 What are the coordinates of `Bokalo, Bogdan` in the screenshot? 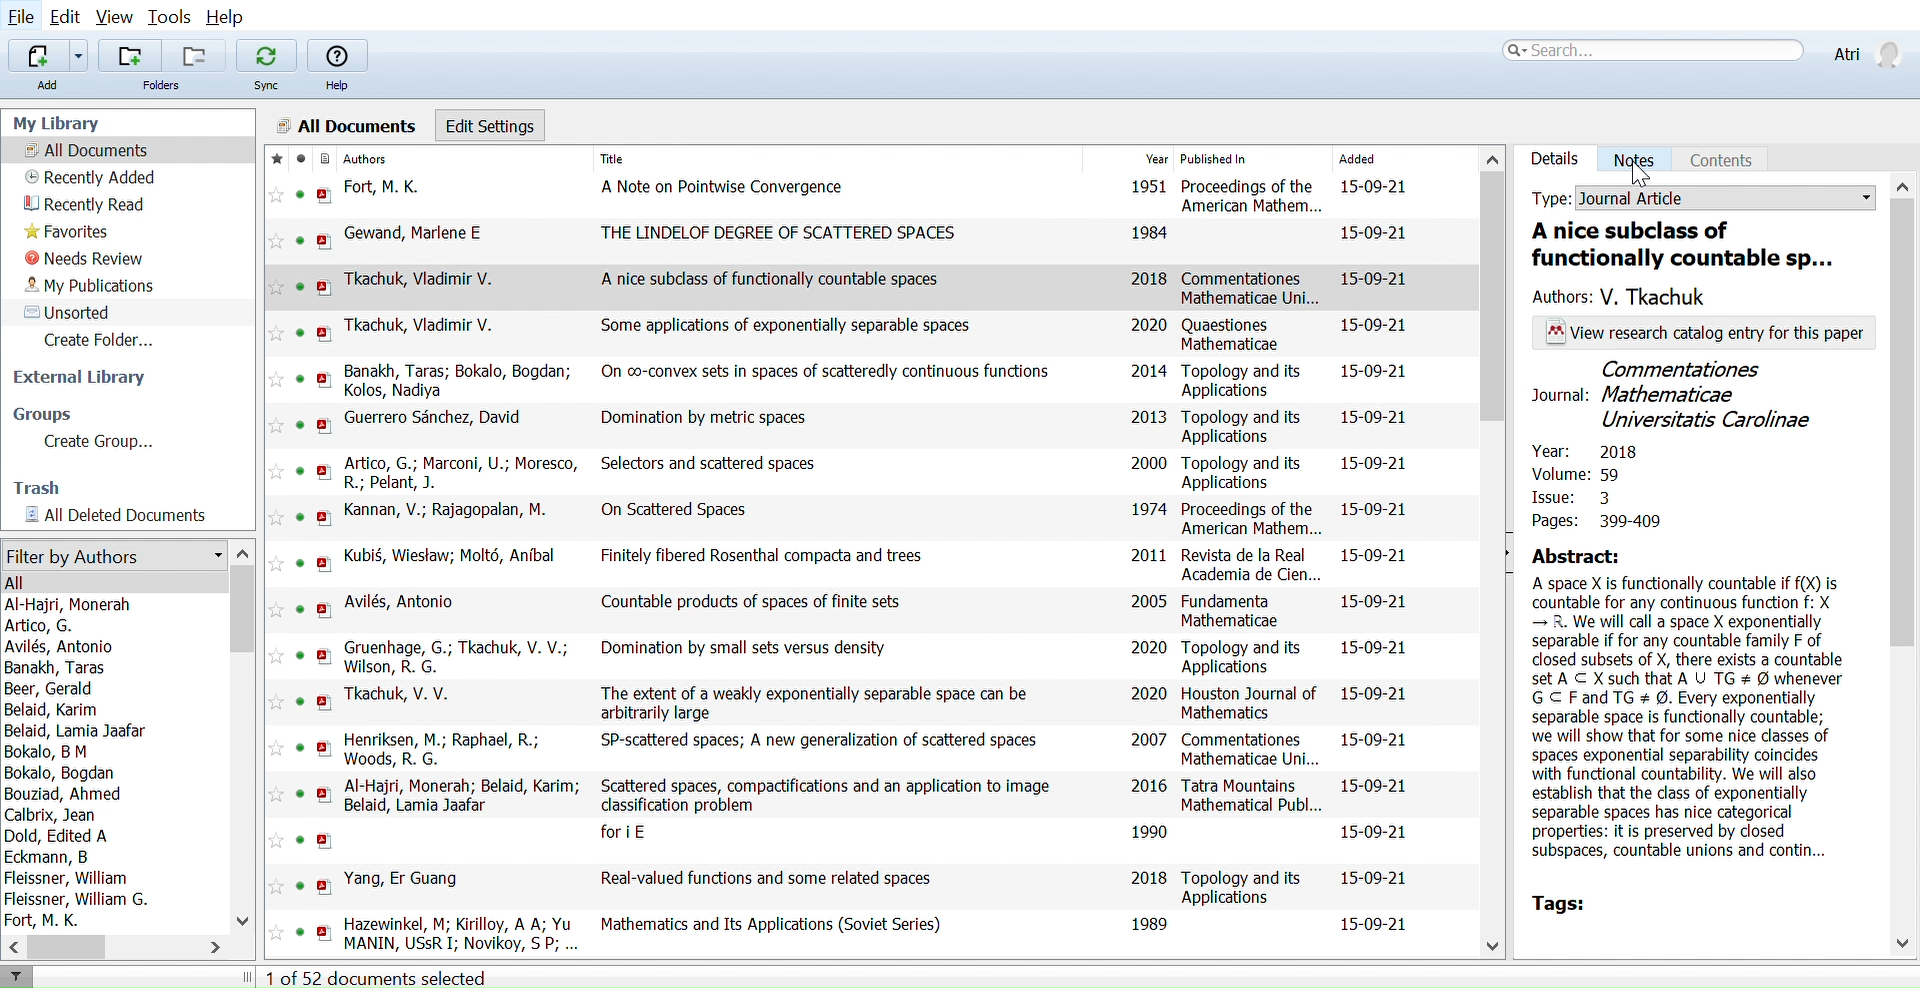 It's located at (65, 774).